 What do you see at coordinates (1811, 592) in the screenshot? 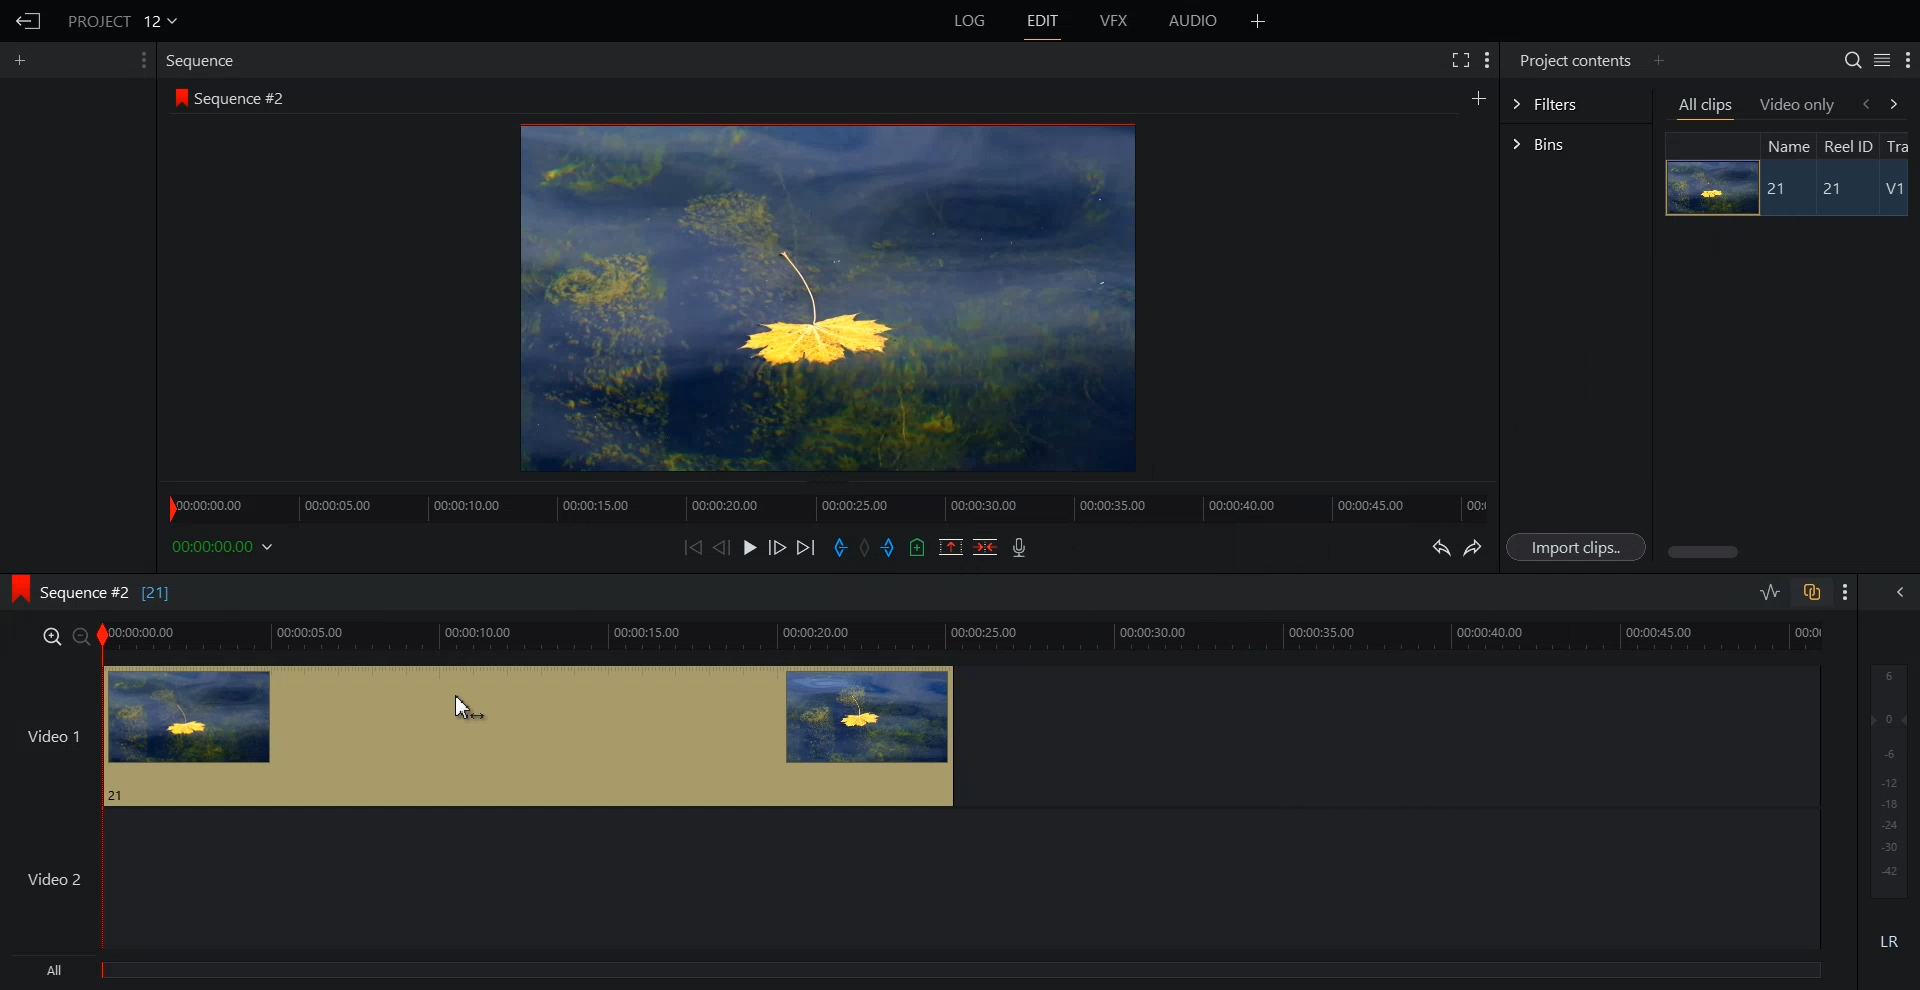
I see `Toggle auto Track sync` at bounding box center [1811, 592].